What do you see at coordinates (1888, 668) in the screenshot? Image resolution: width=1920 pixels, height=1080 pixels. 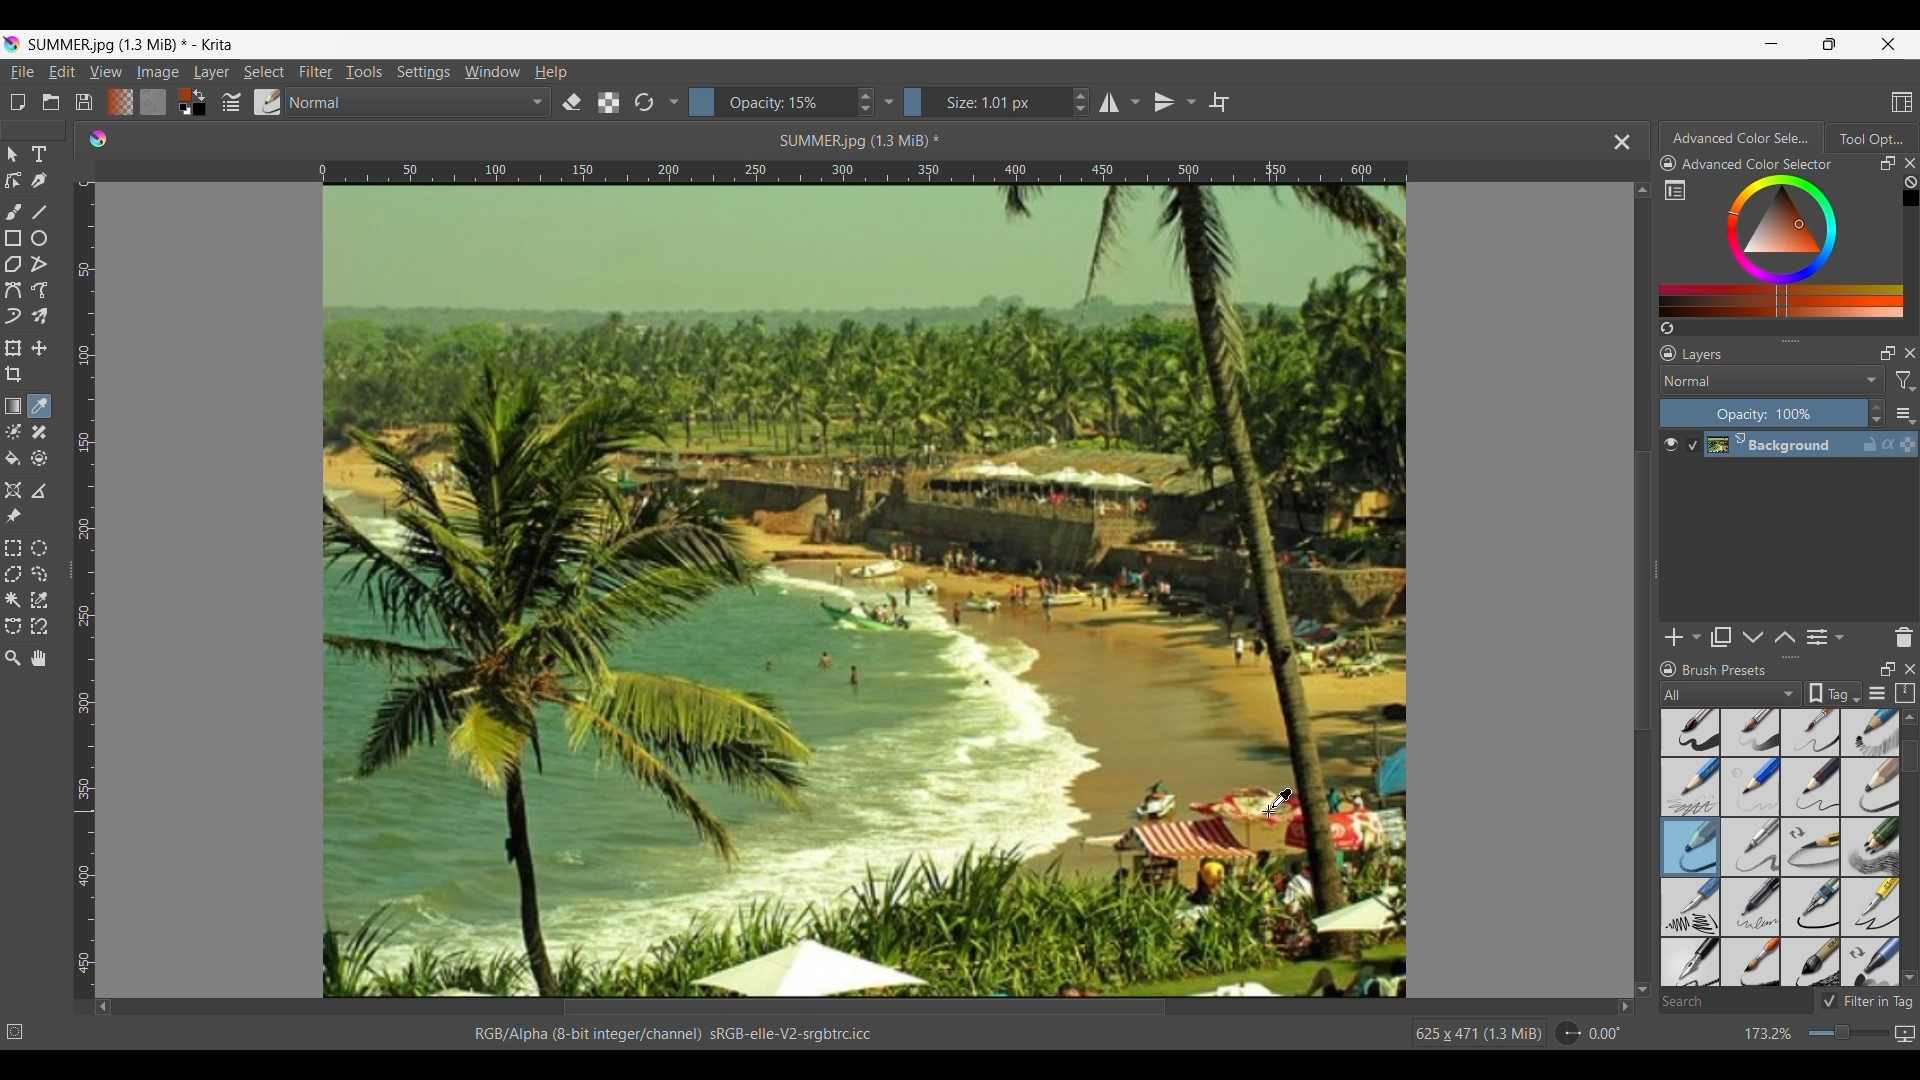 I see `Float` at bounding box center [1888, 668].